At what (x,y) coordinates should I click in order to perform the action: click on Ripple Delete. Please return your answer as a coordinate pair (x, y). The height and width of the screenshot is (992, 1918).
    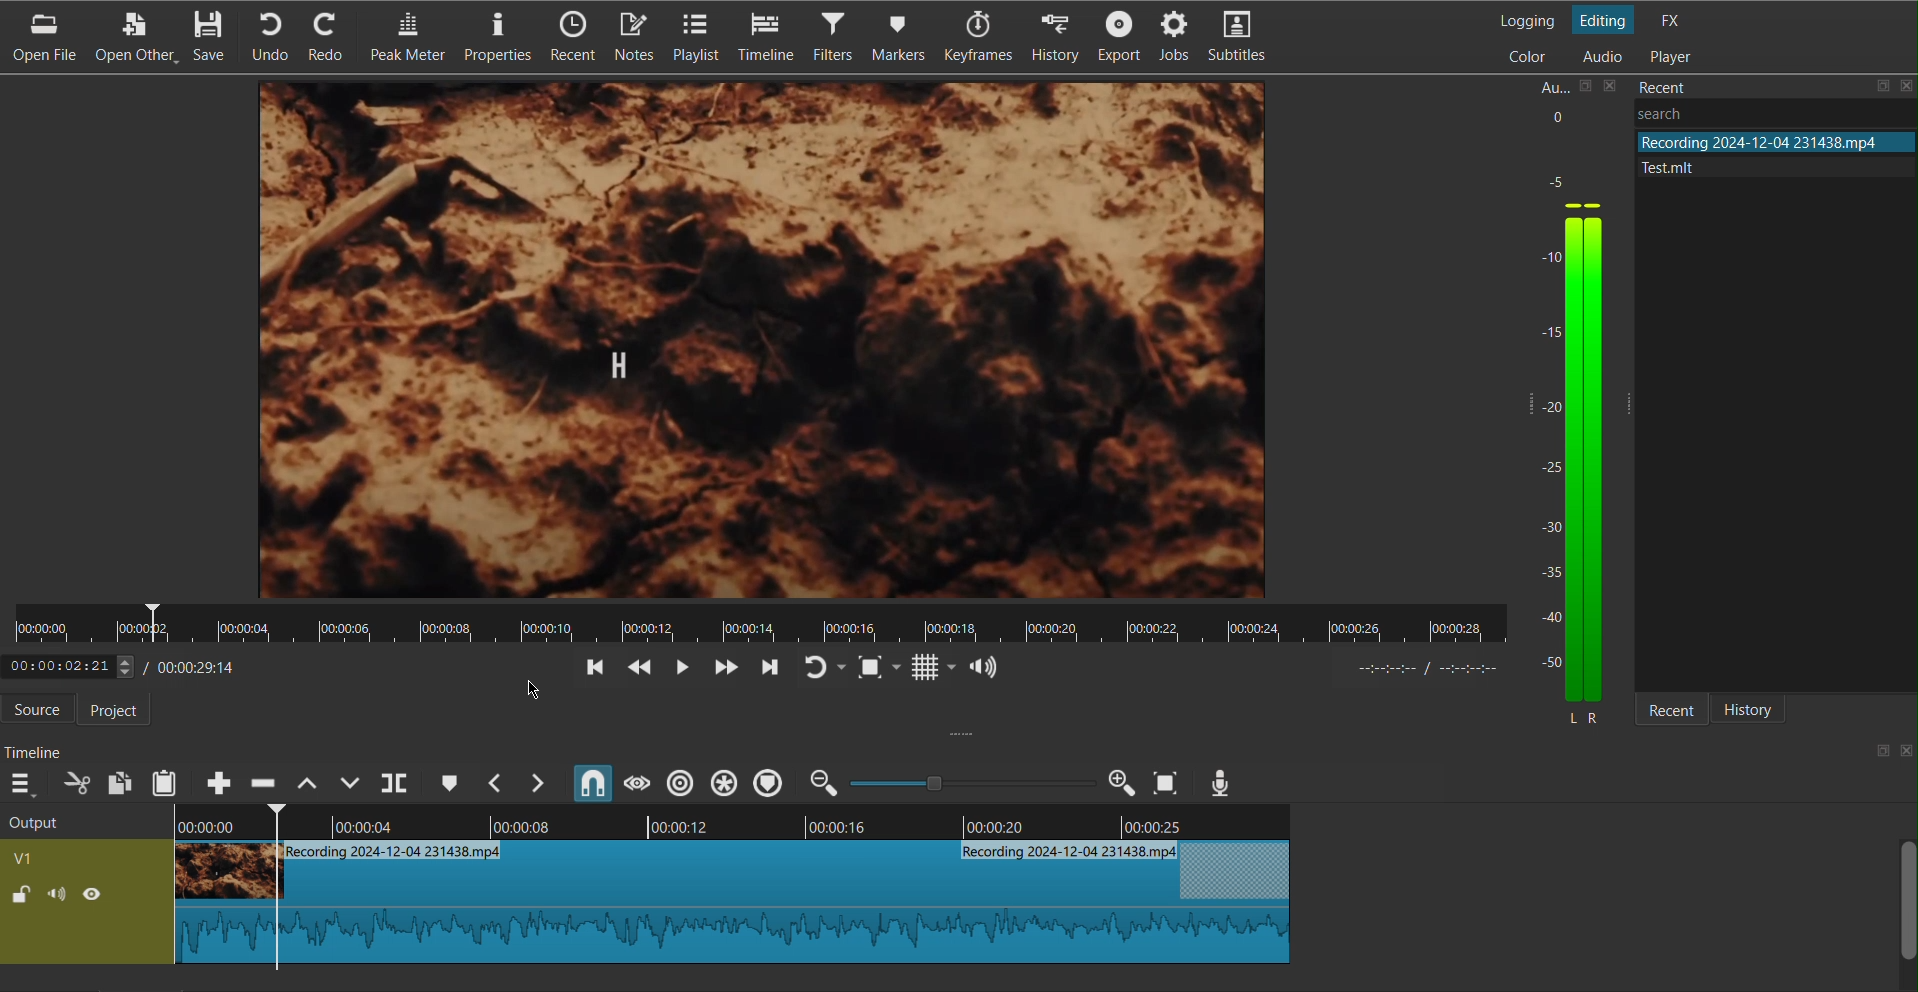
    Looking at the image, I should click on (263, 781).